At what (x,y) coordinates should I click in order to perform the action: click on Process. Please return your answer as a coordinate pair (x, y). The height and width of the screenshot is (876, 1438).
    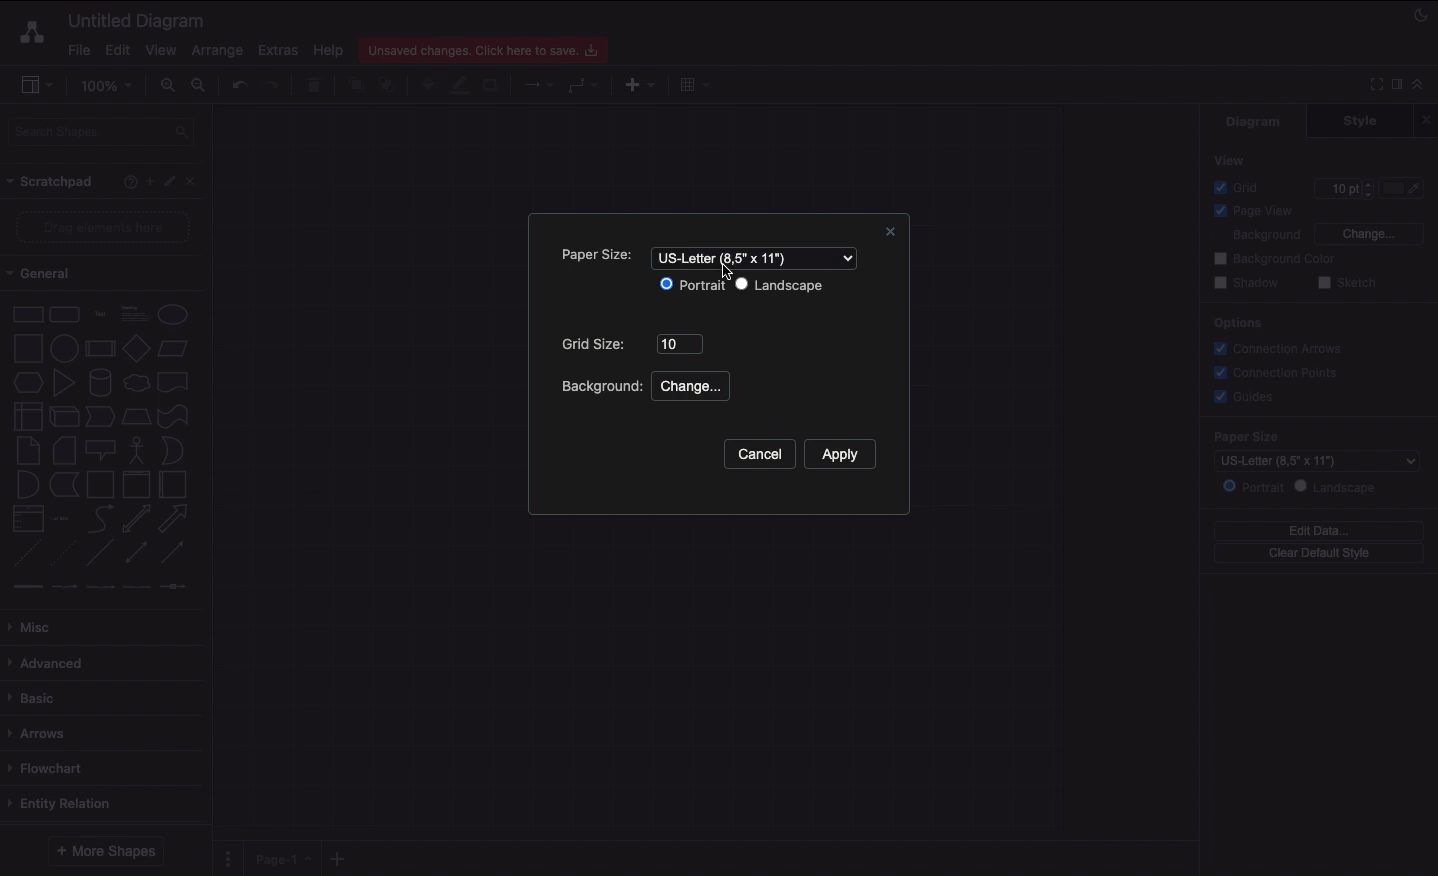
    Looking at the image, I should click on (98, 350).